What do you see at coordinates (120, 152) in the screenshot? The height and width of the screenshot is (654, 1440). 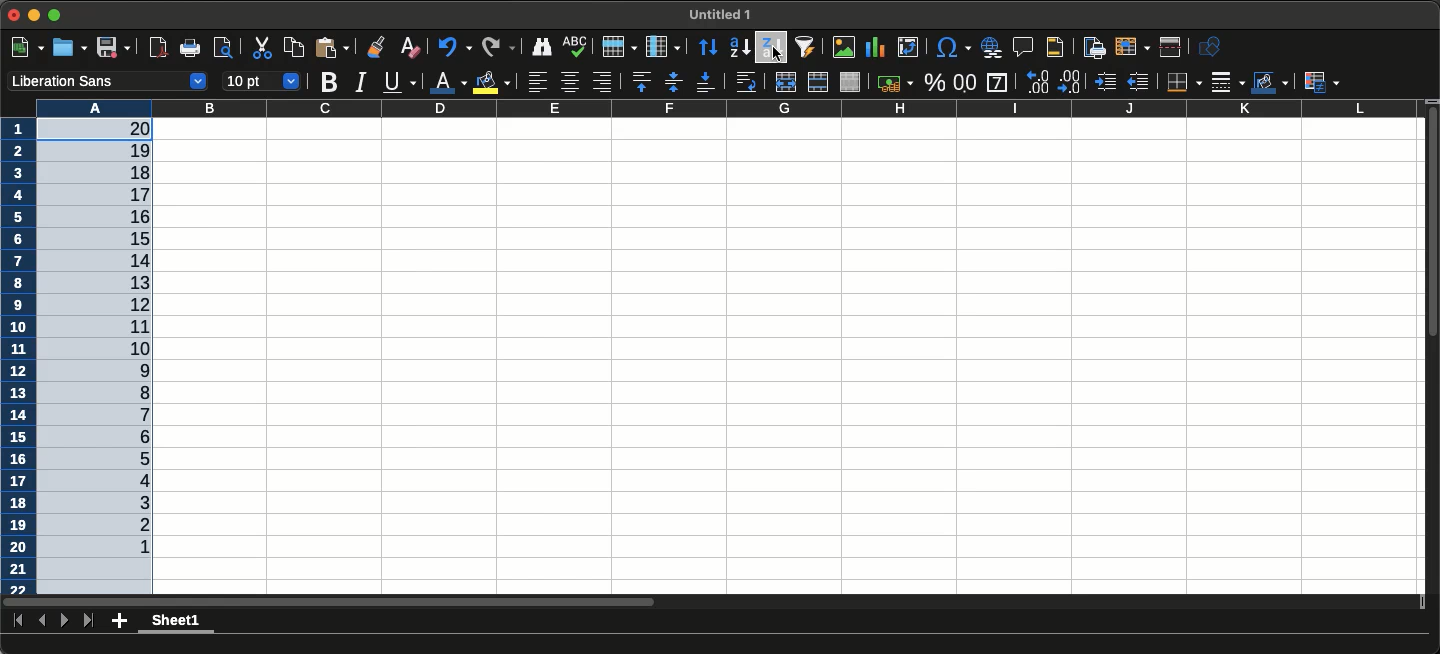 I see `2` at bounding box center [120, 152].